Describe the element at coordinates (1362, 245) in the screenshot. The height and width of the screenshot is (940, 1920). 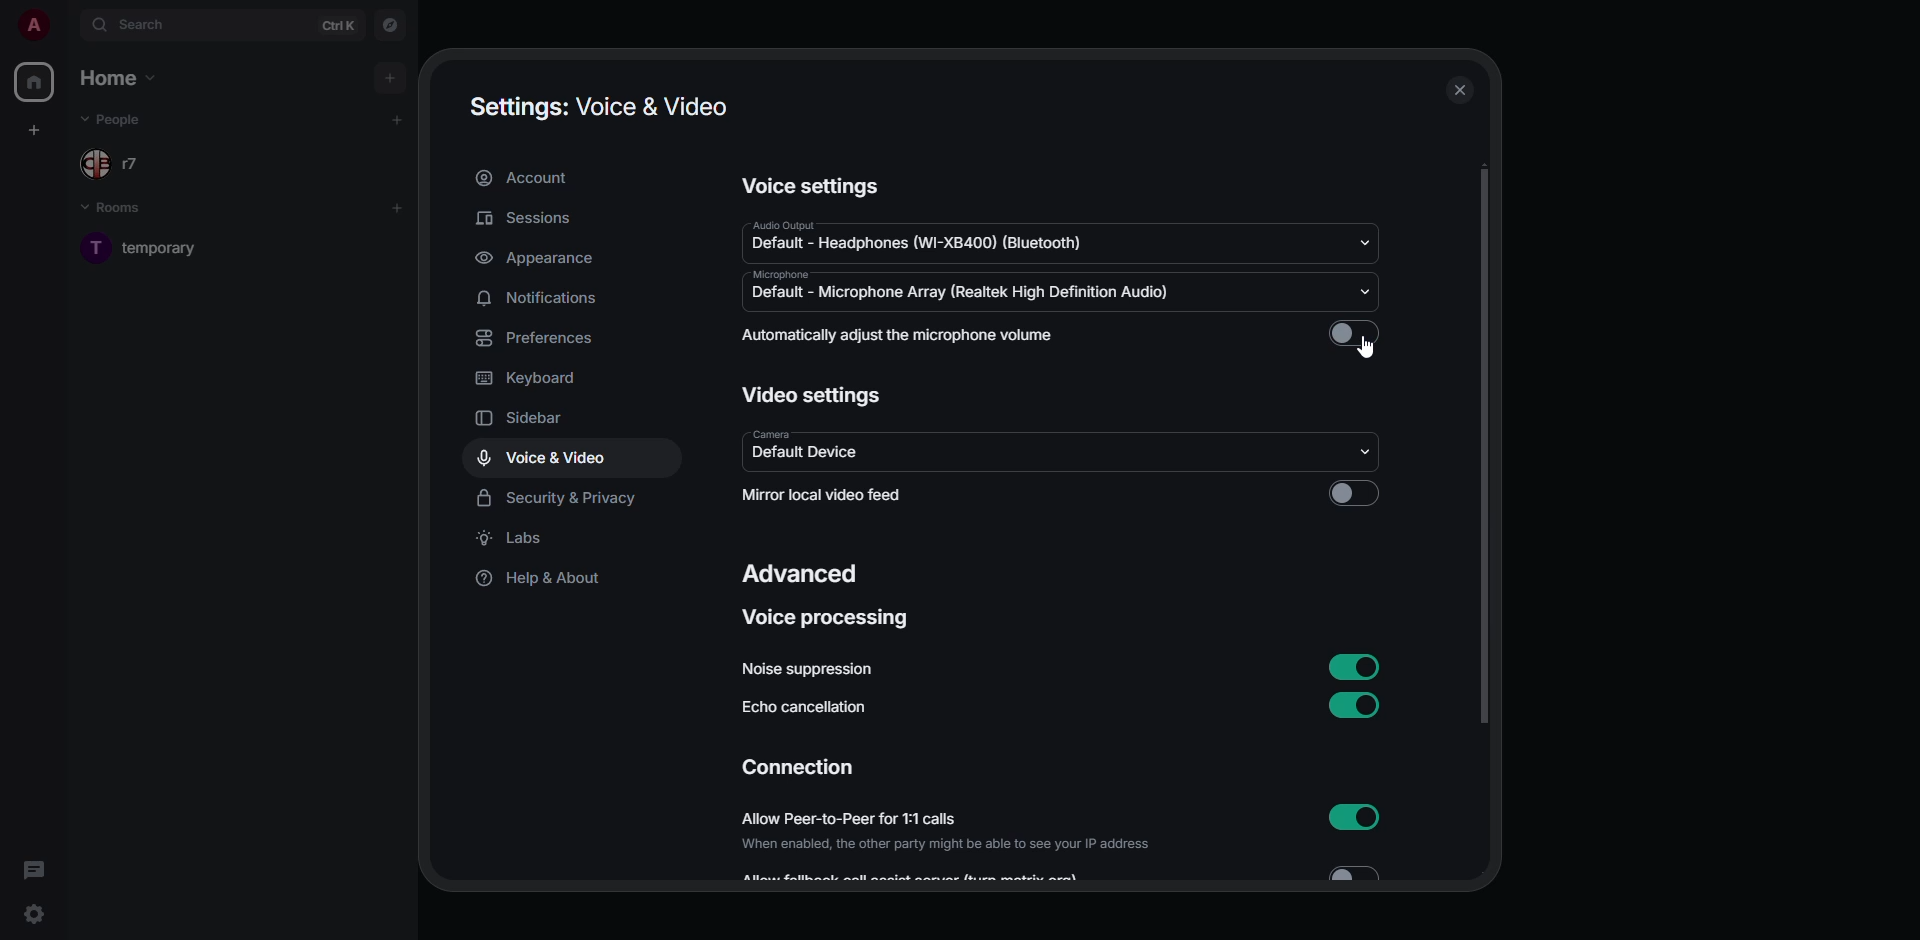
I see `drop down` at that location.